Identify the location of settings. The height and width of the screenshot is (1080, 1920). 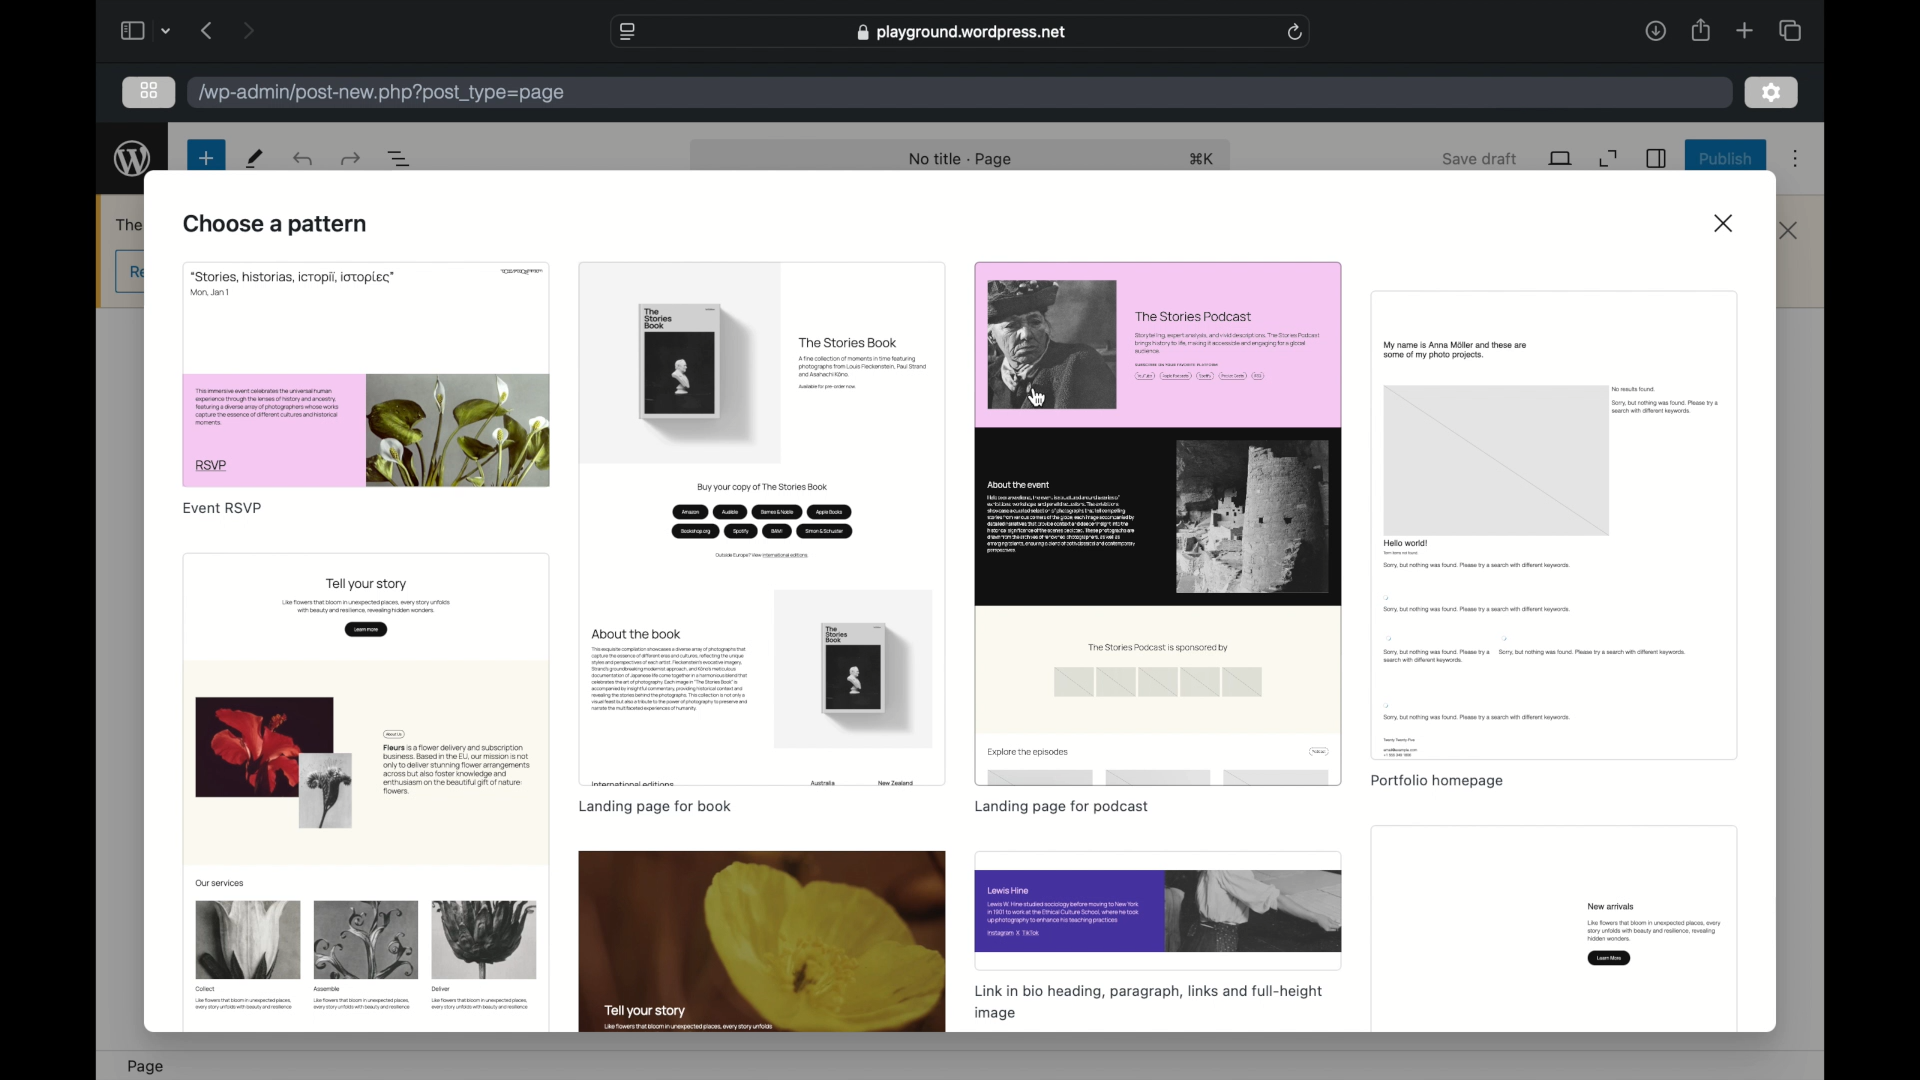
(1772, 91).